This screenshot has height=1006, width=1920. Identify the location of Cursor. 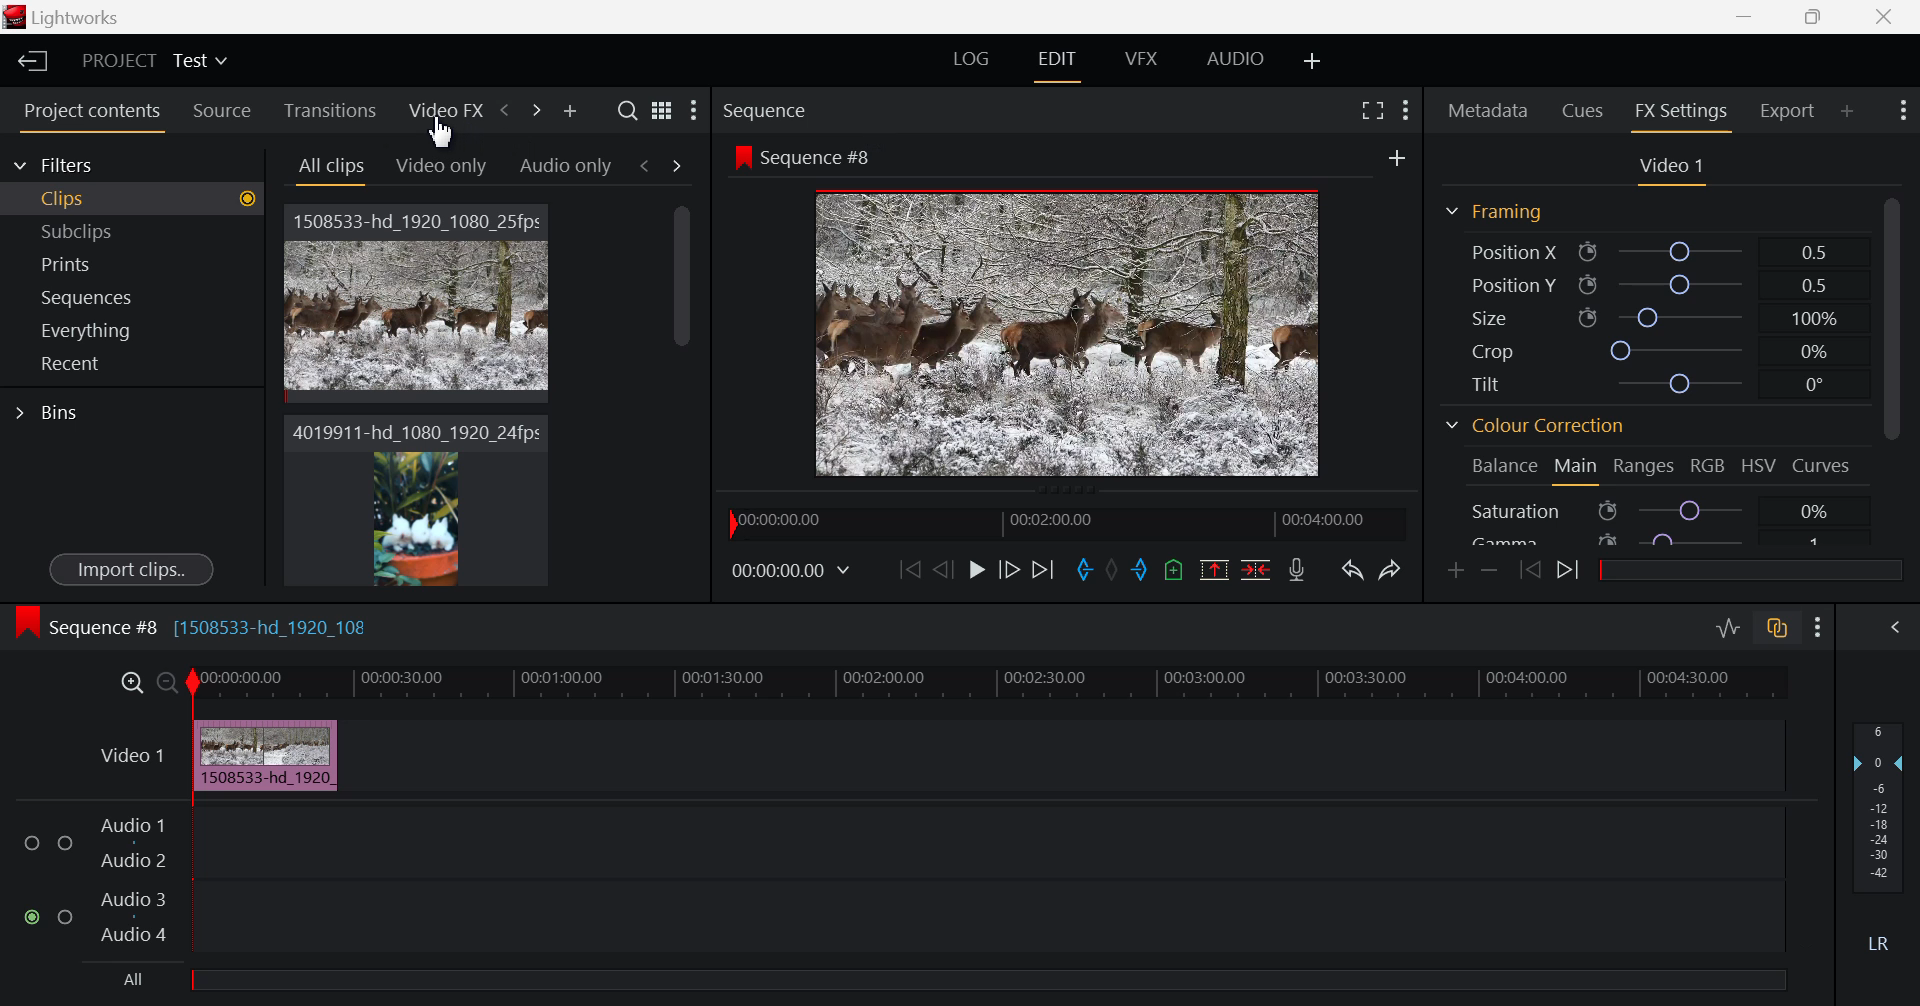
(445, 138).